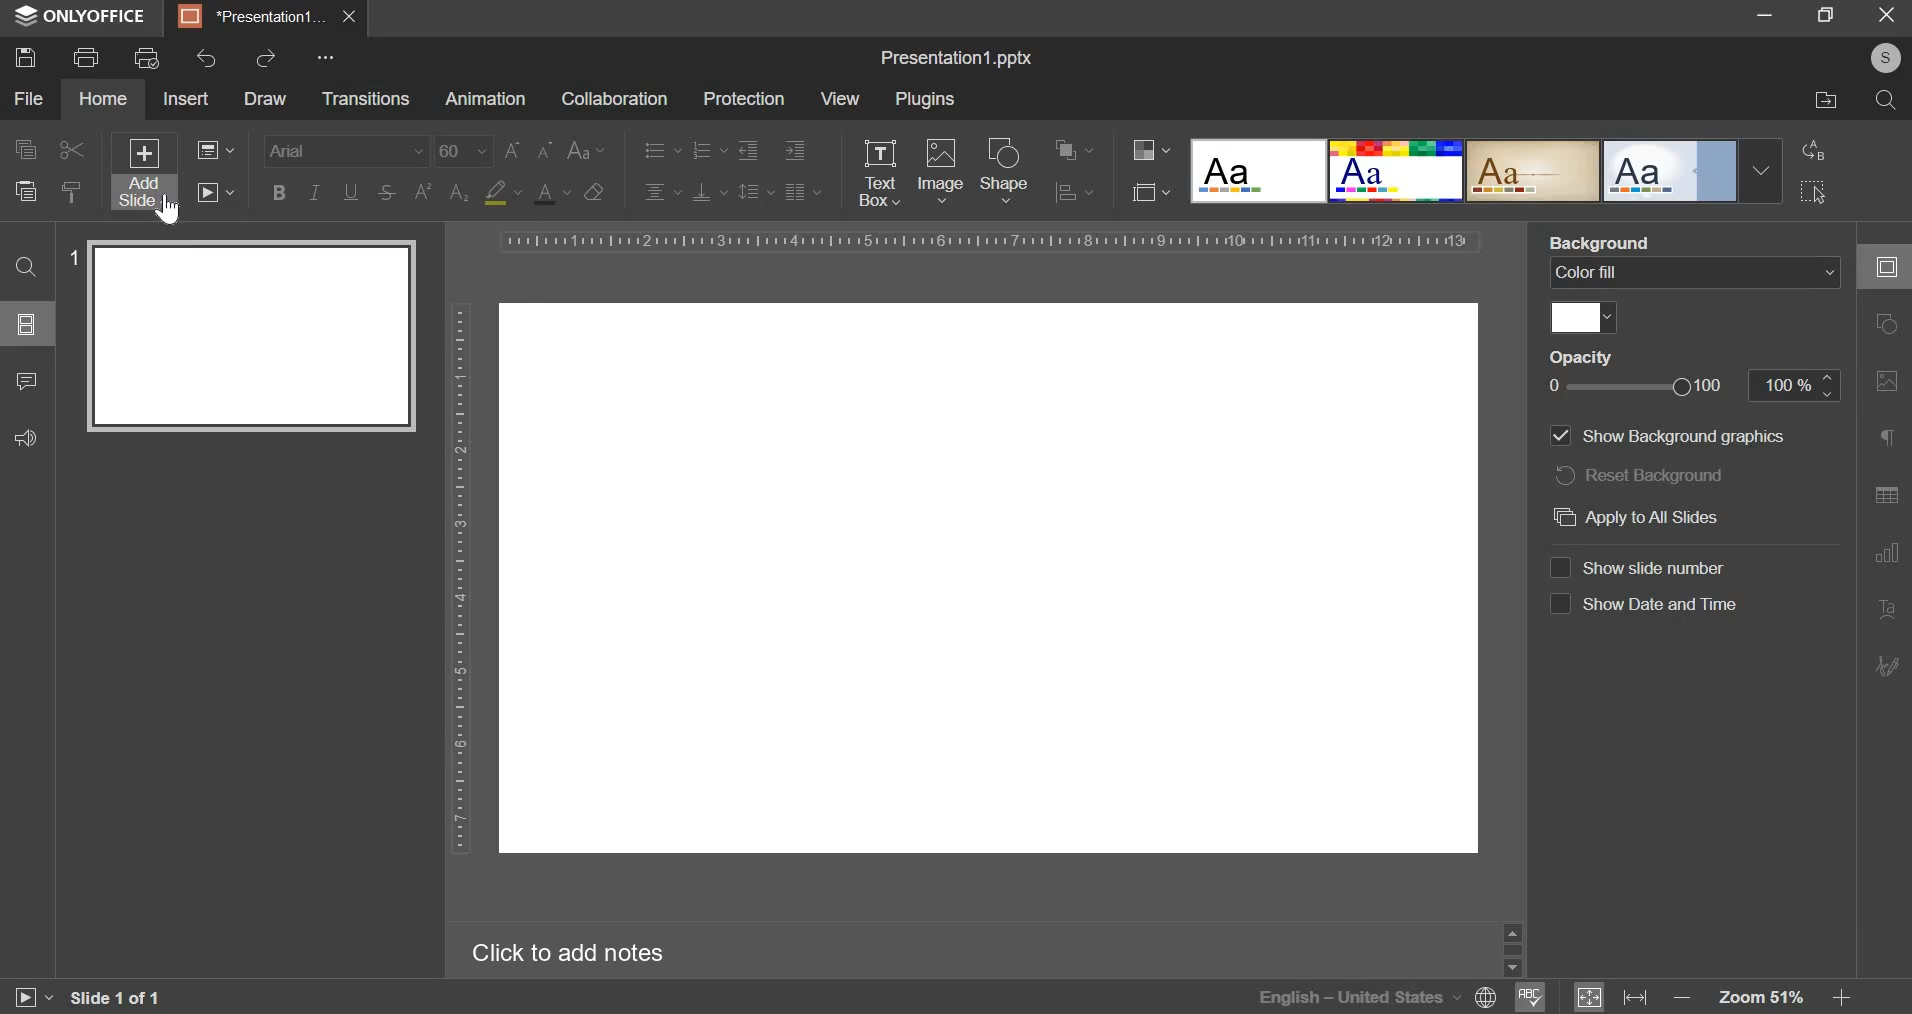 The image size is (1912, 1014). Describe the element at coordinates (1511, 947) in the screenshot. I see `slider` at that location.